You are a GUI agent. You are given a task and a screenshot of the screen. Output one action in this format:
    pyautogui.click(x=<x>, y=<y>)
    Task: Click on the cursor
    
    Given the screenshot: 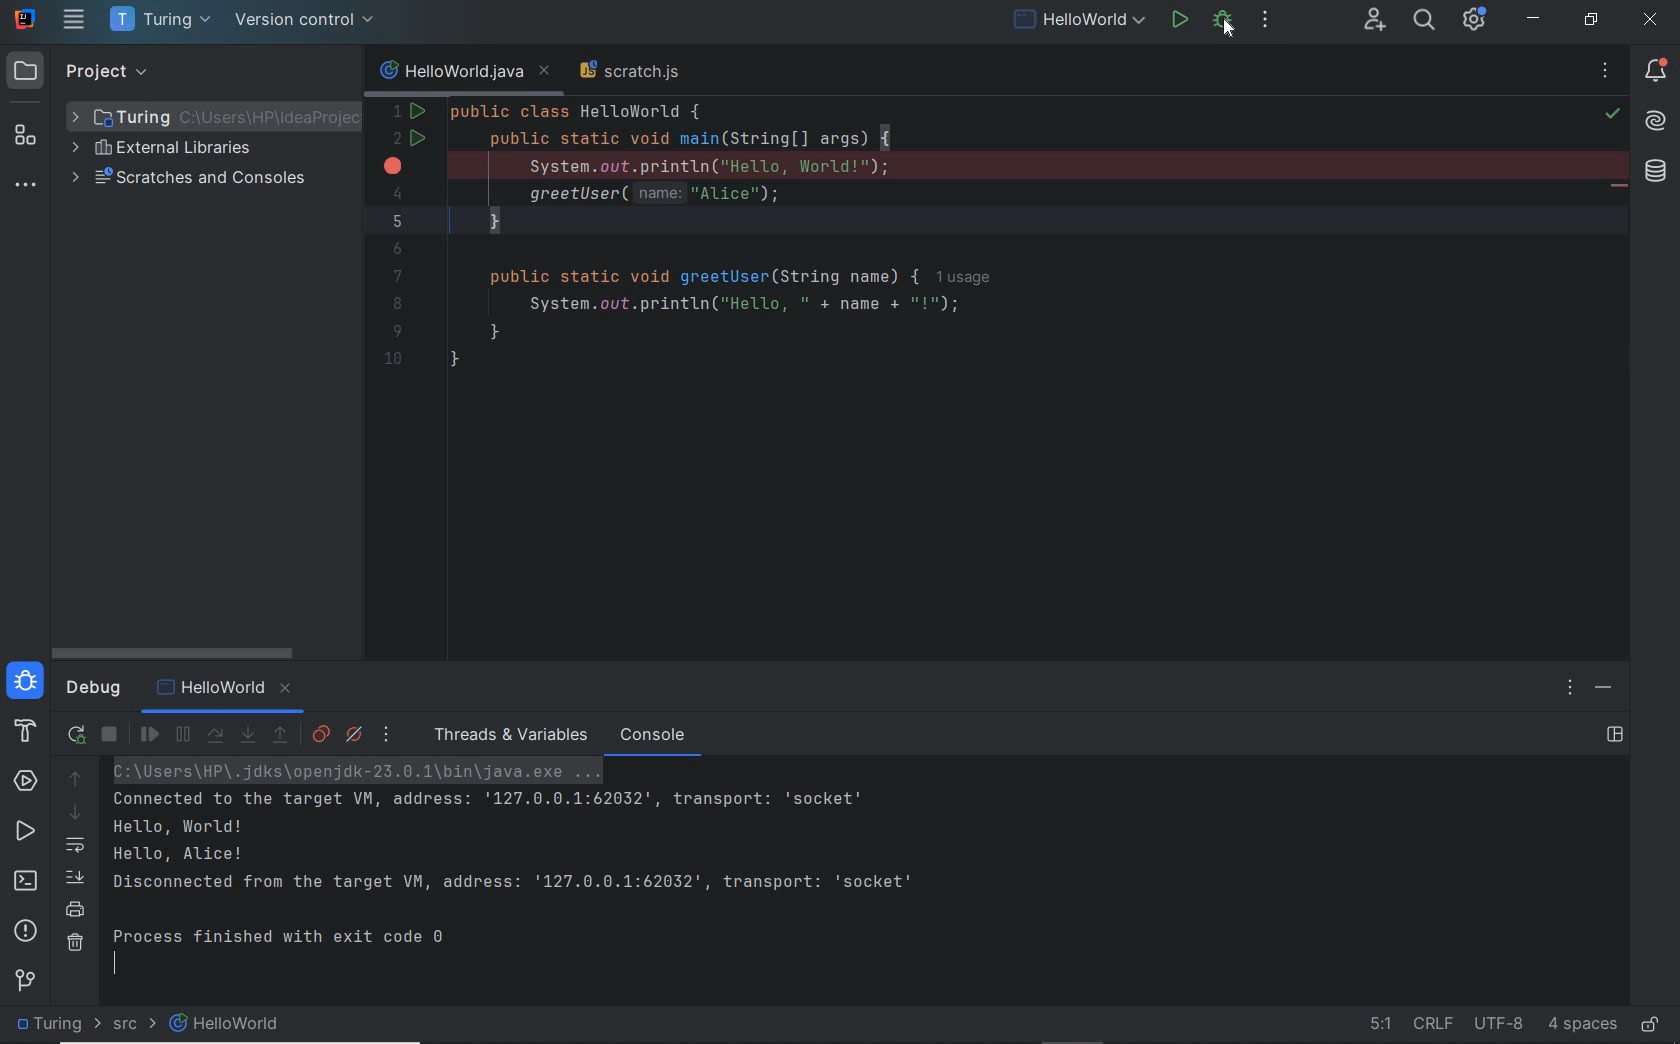 What is the action you would take?
    pyautogui.click(x=1228, y=31)
    